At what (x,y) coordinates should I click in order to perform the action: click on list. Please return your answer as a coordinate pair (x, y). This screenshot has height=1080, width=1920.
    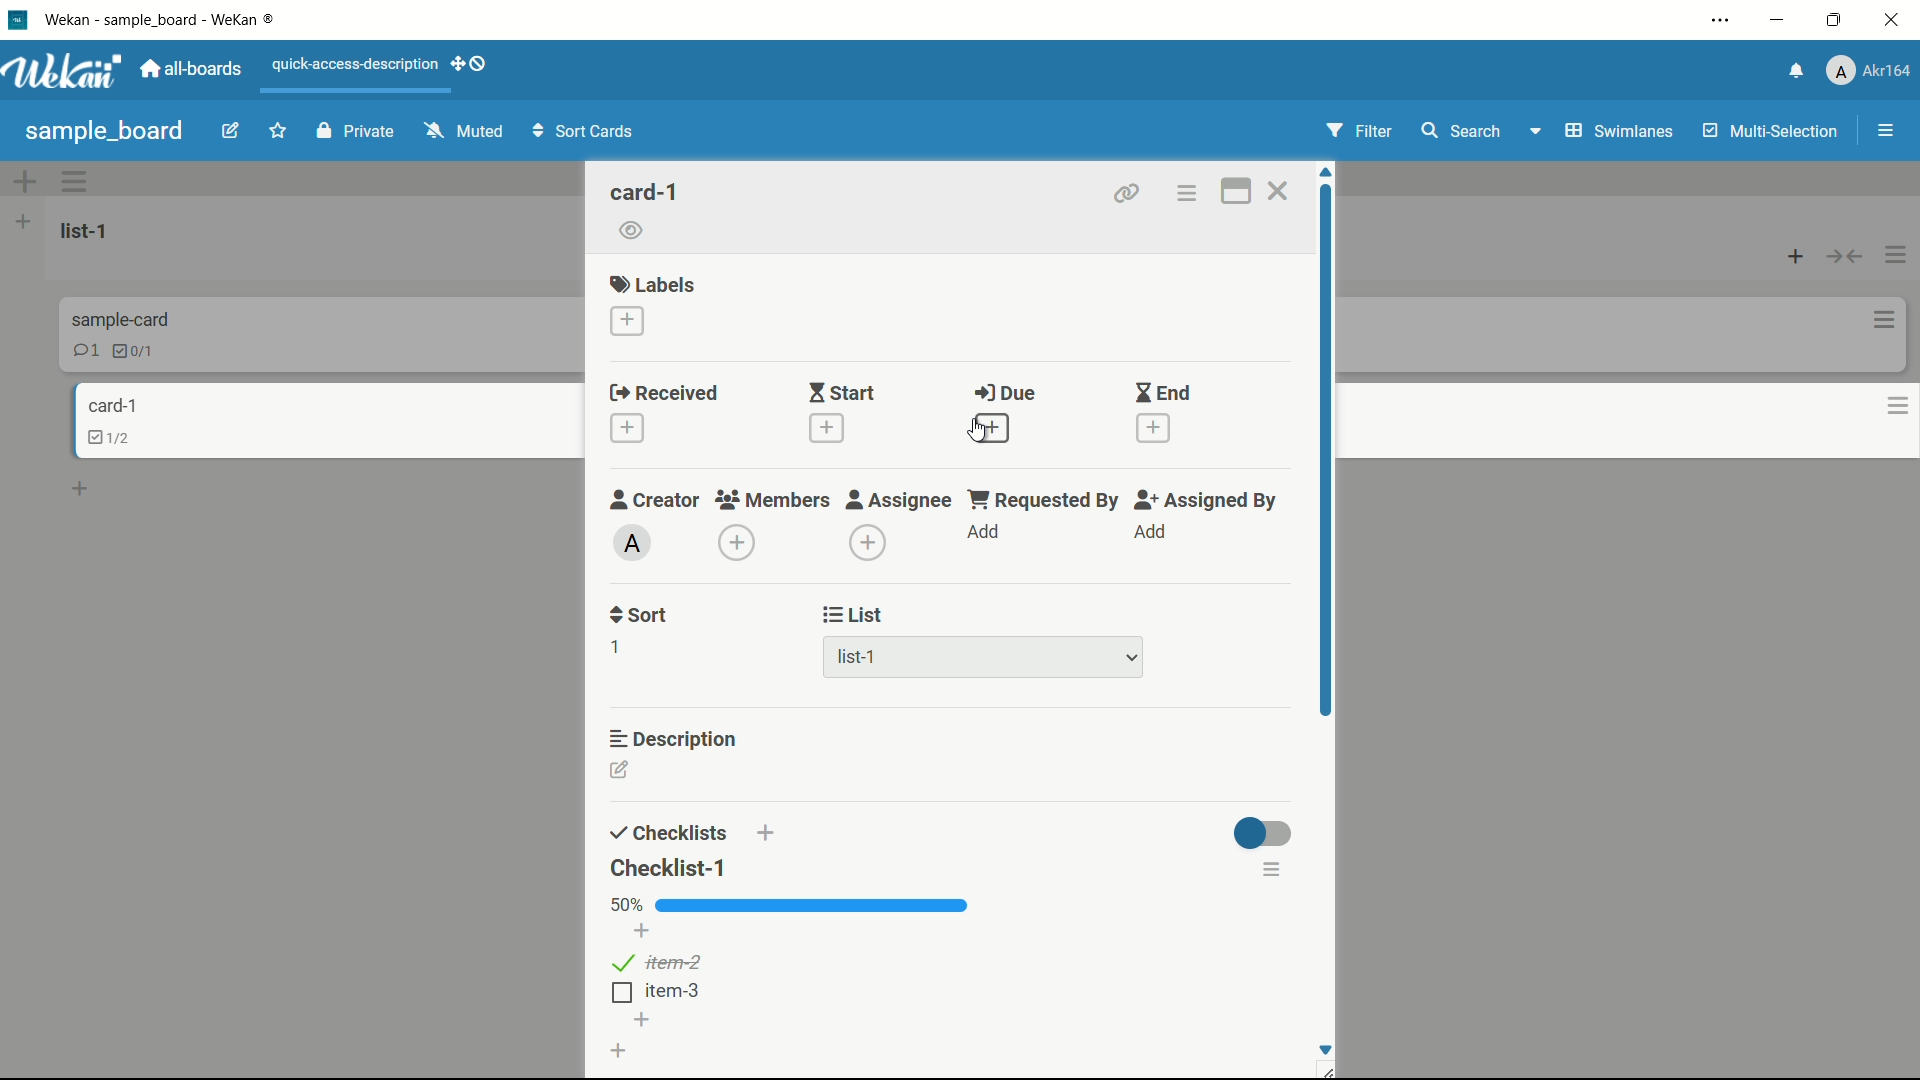
    Looking at the image, I should click on (851, 616).